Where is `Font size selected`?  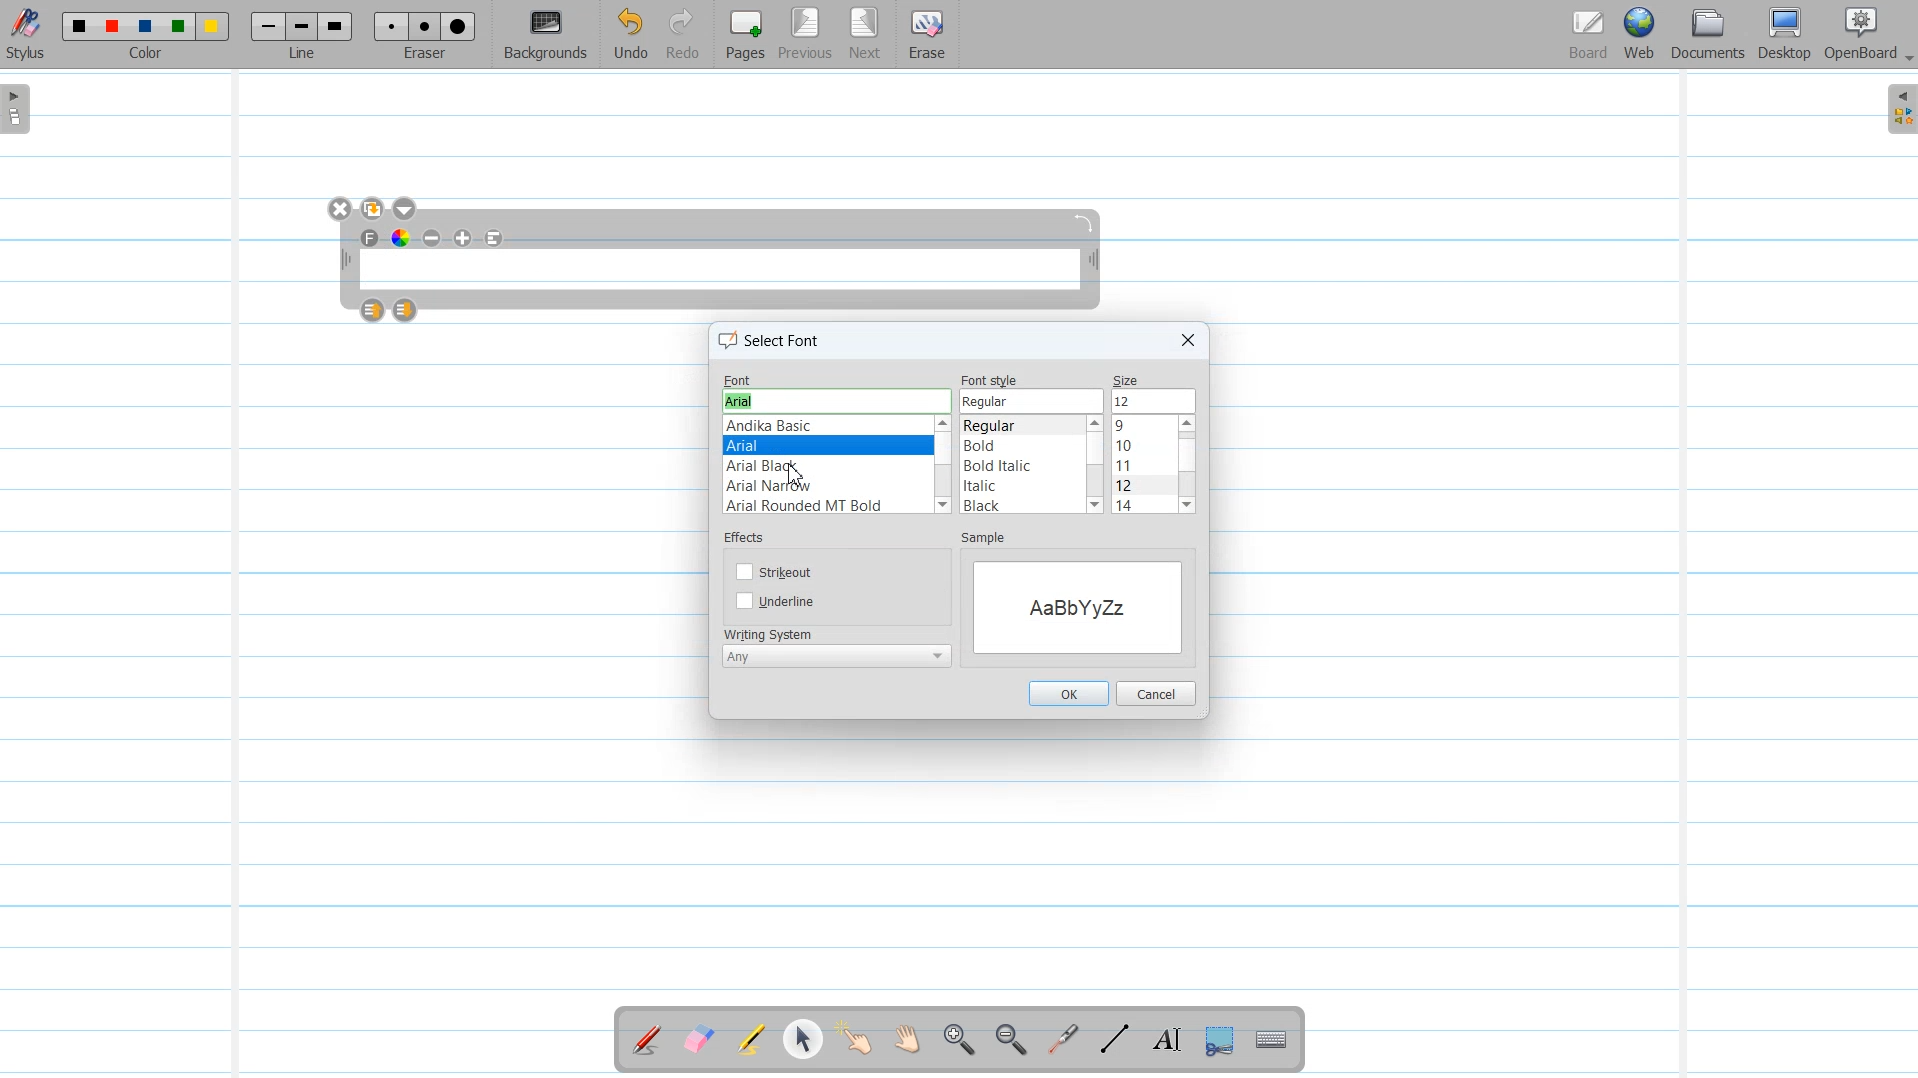
Font size selected is located at coordinates (1153, 400).